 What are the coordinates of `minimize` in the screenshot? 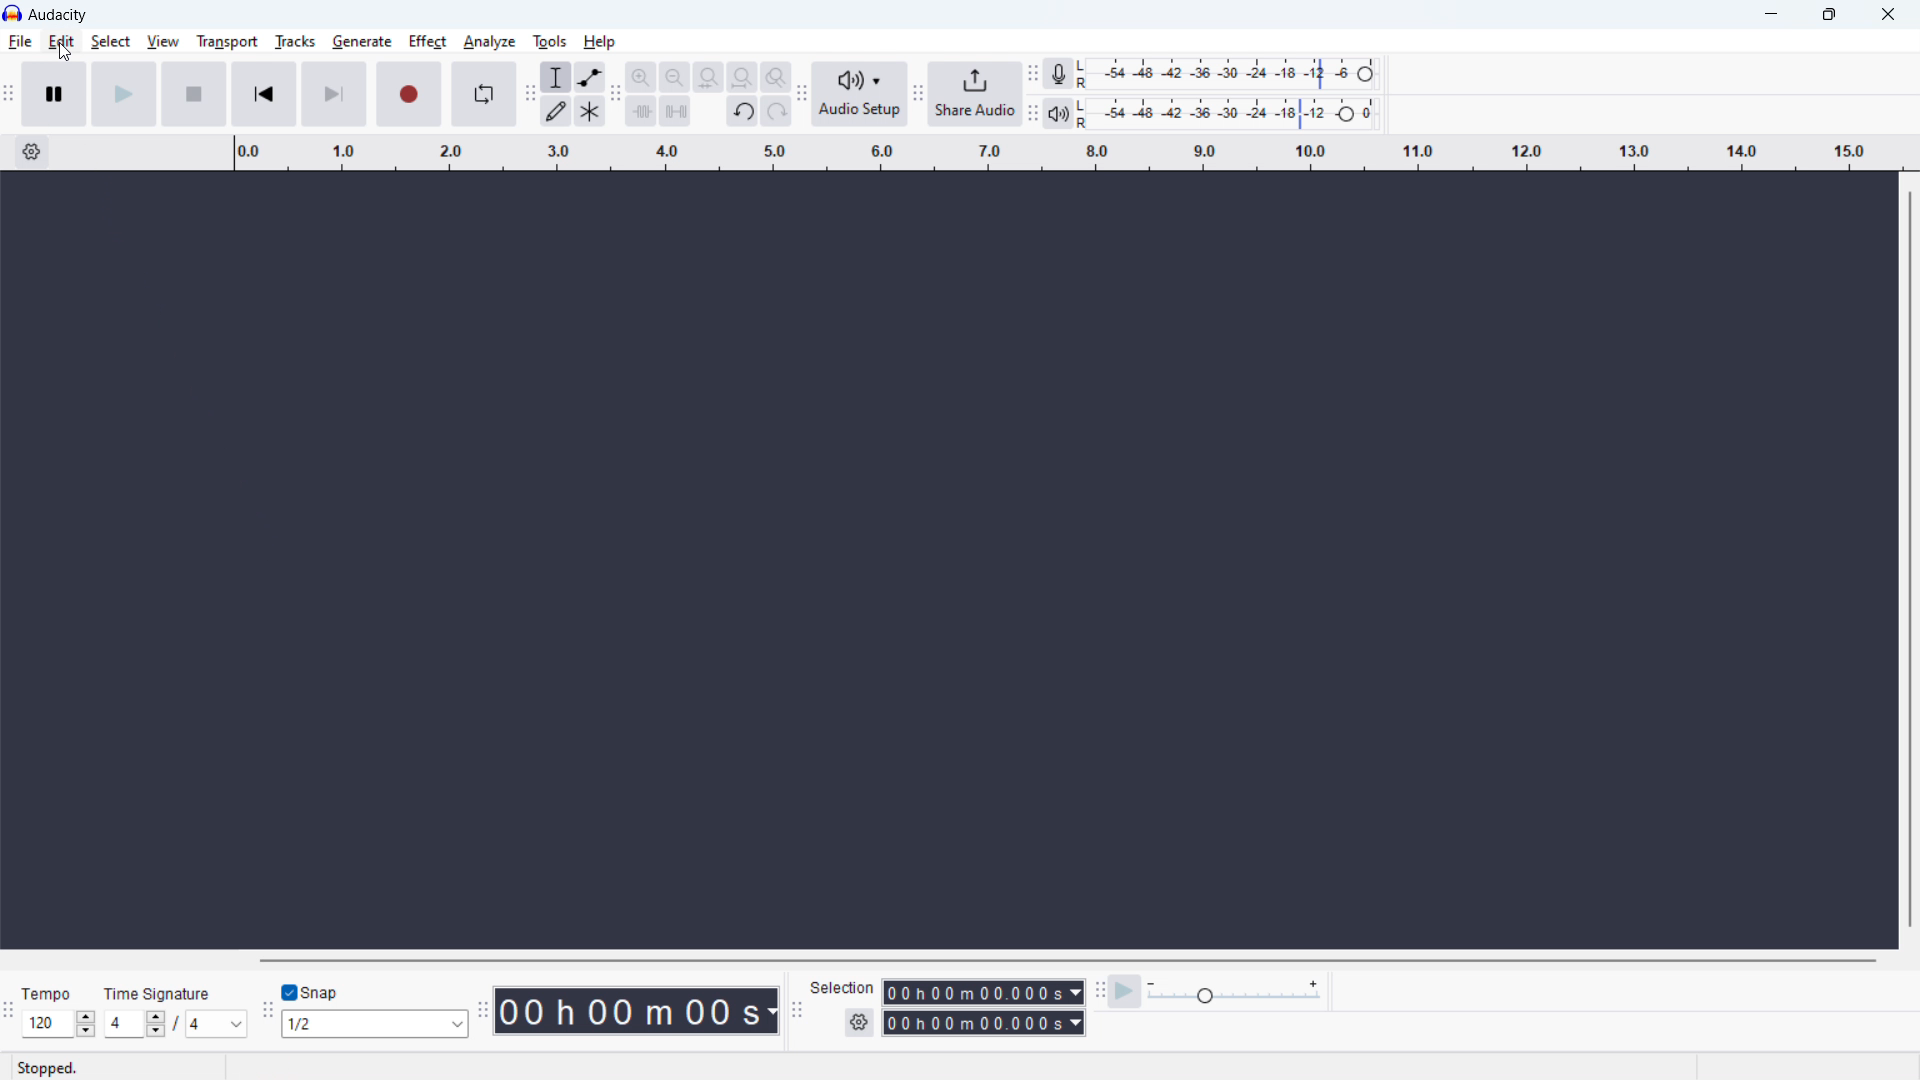 It's located at (1768, 15).